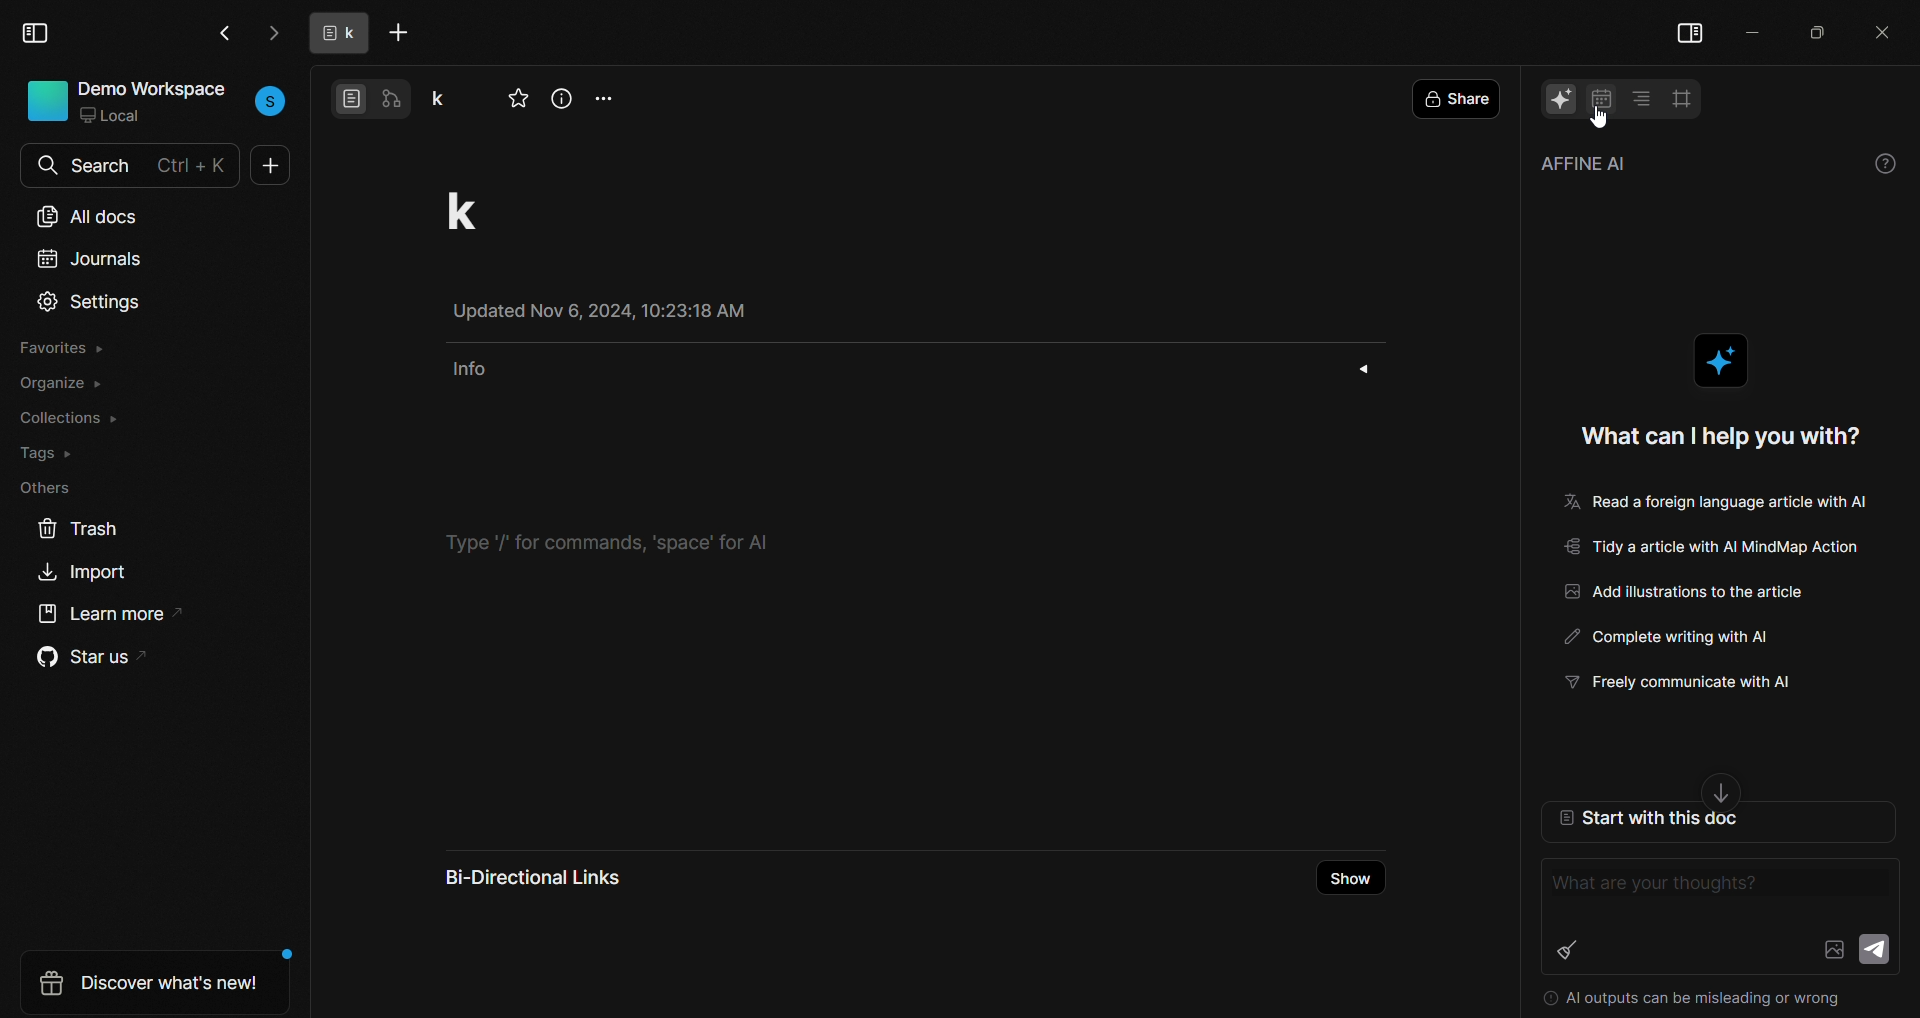 Image resolution: width=1920 pixels, height=1018 pixels. Describe the element at coordinates (47, 100) in the screenshot. I see `icon` at that location.